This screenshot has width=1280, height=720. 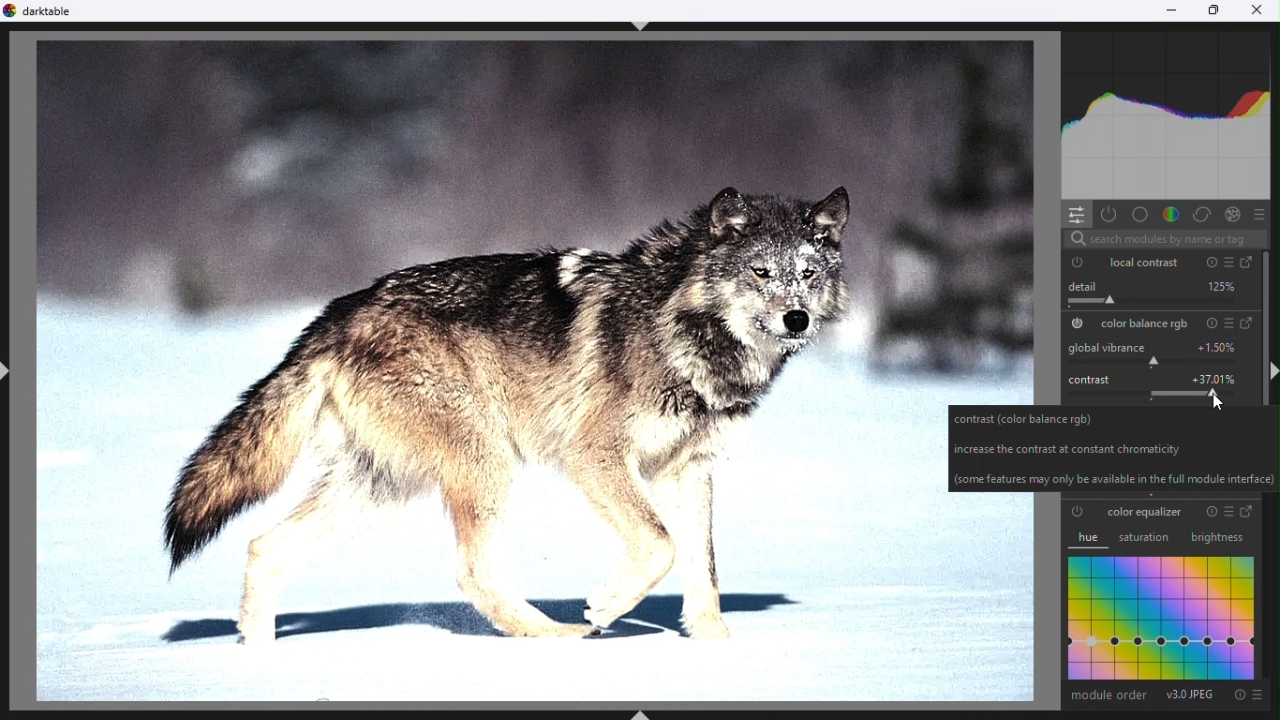 What do you see at coordinates (1272, 370) in the screenshot?
I see `shift+ctlr+r` at bounding box center [1272, 370].